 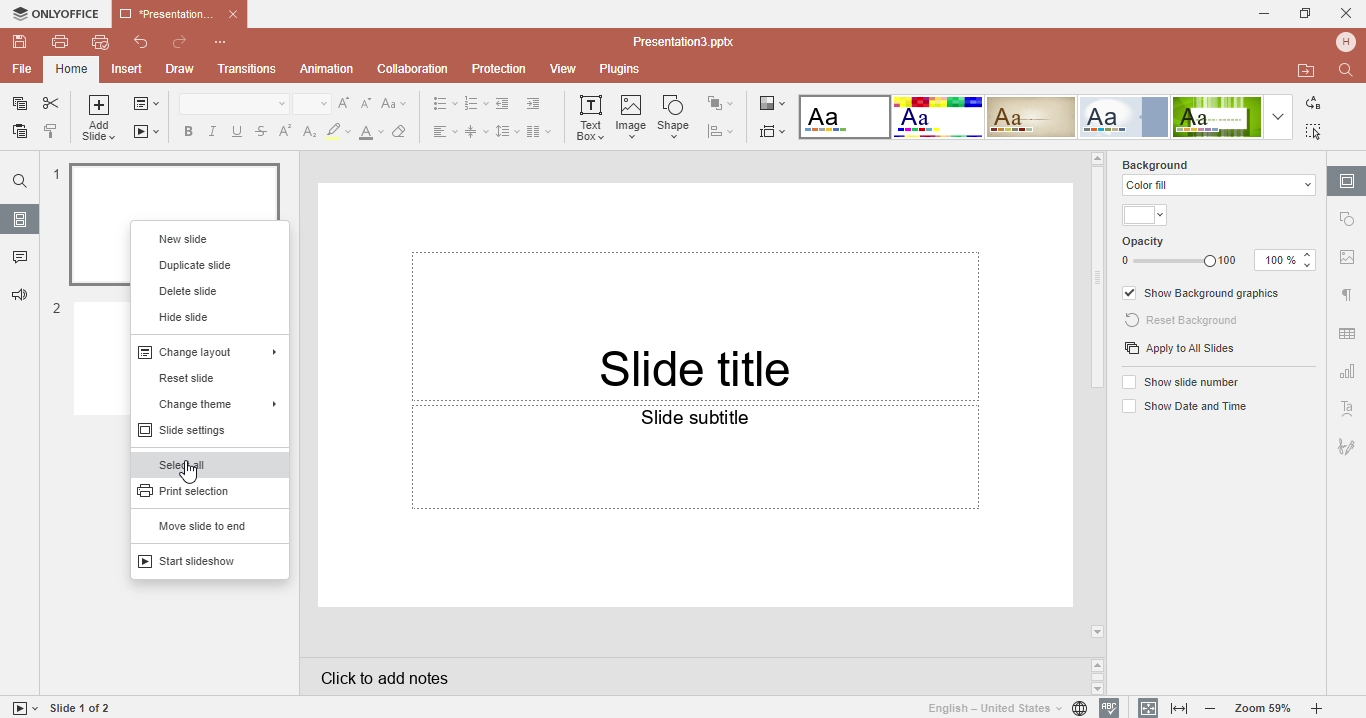 What do you see at coordinates (60, 41) in the screenshot?
I see `Print file` at bounding box center [60, 41].